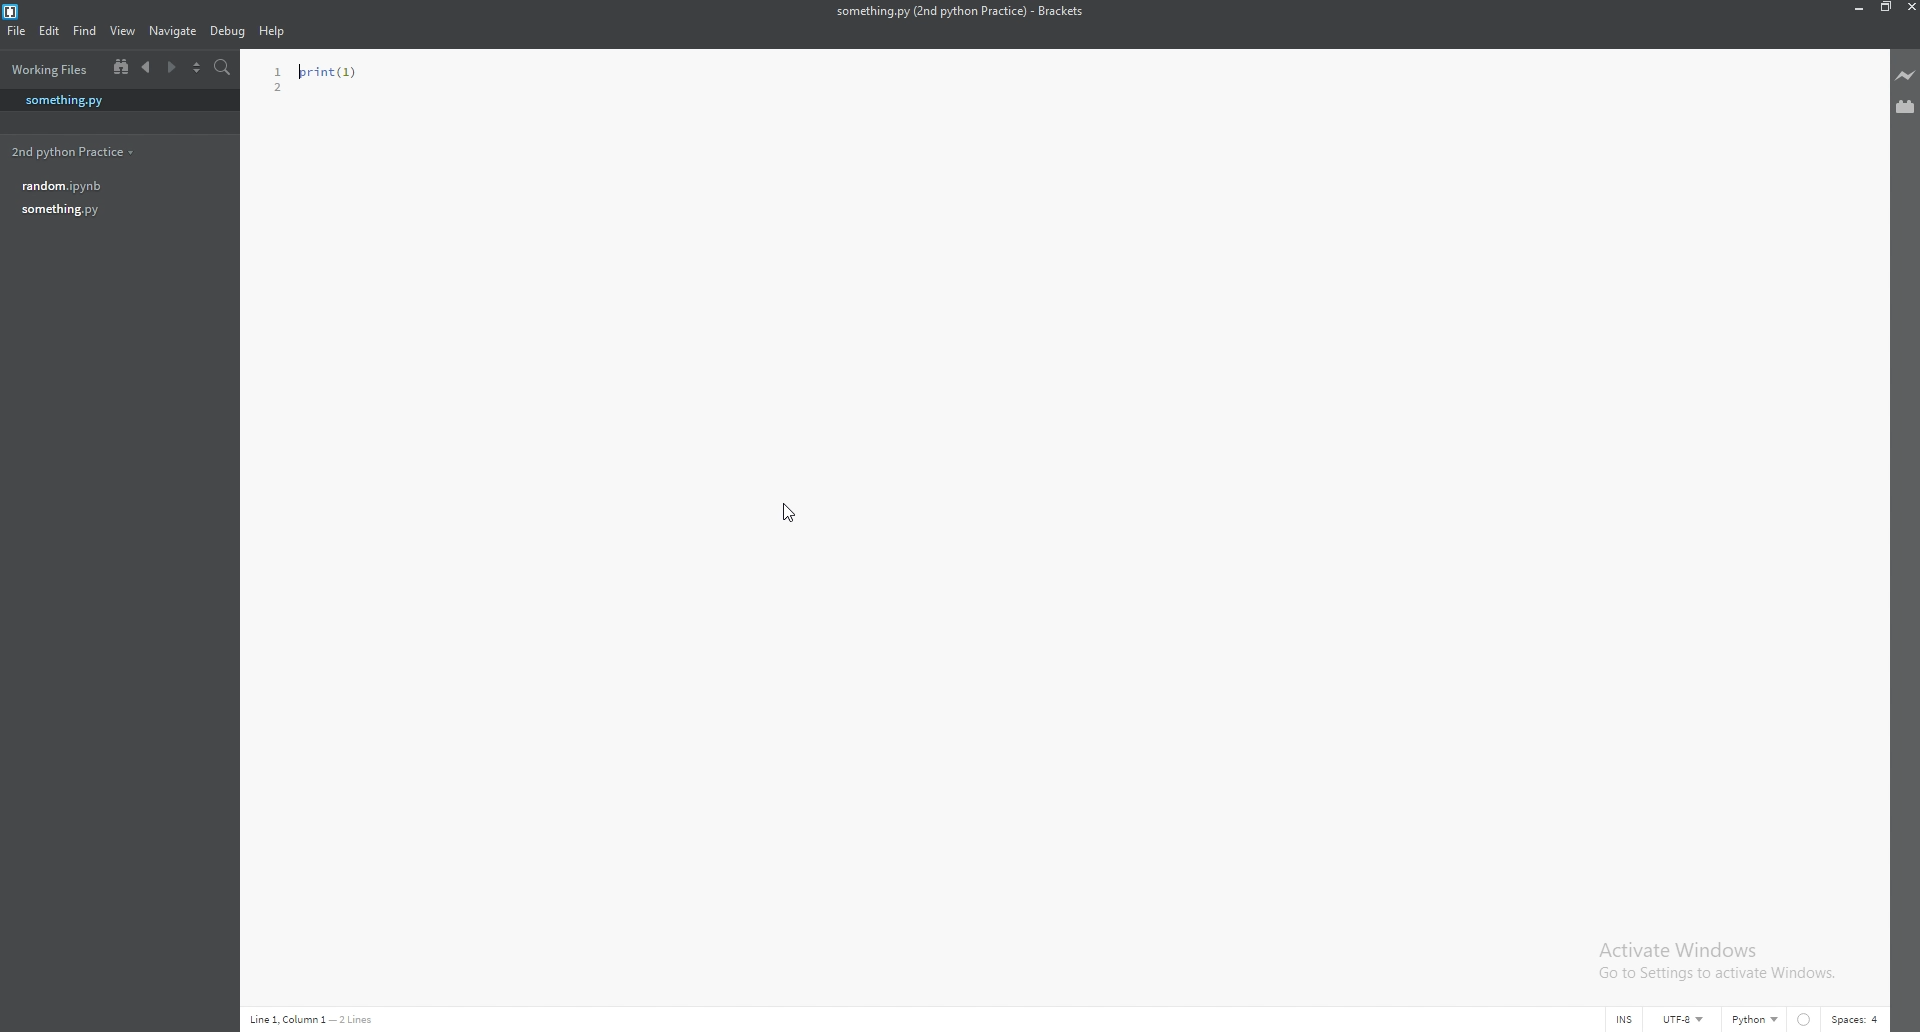 The image size is (1920, 1032). What do you see at coordinates (1804, 1020) in the screenshot?
I see `linter` at bounding box center [1804, 1020].